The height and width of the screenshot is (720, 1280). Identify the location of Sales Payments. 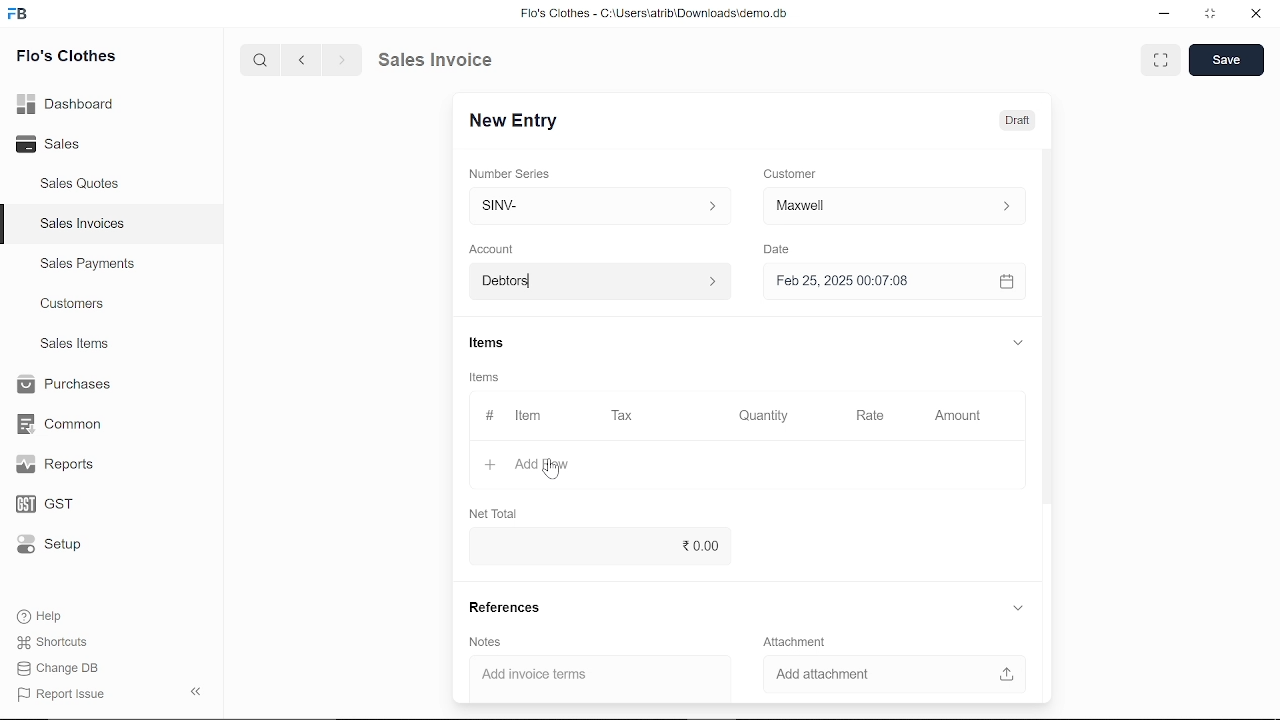
(87, 264).